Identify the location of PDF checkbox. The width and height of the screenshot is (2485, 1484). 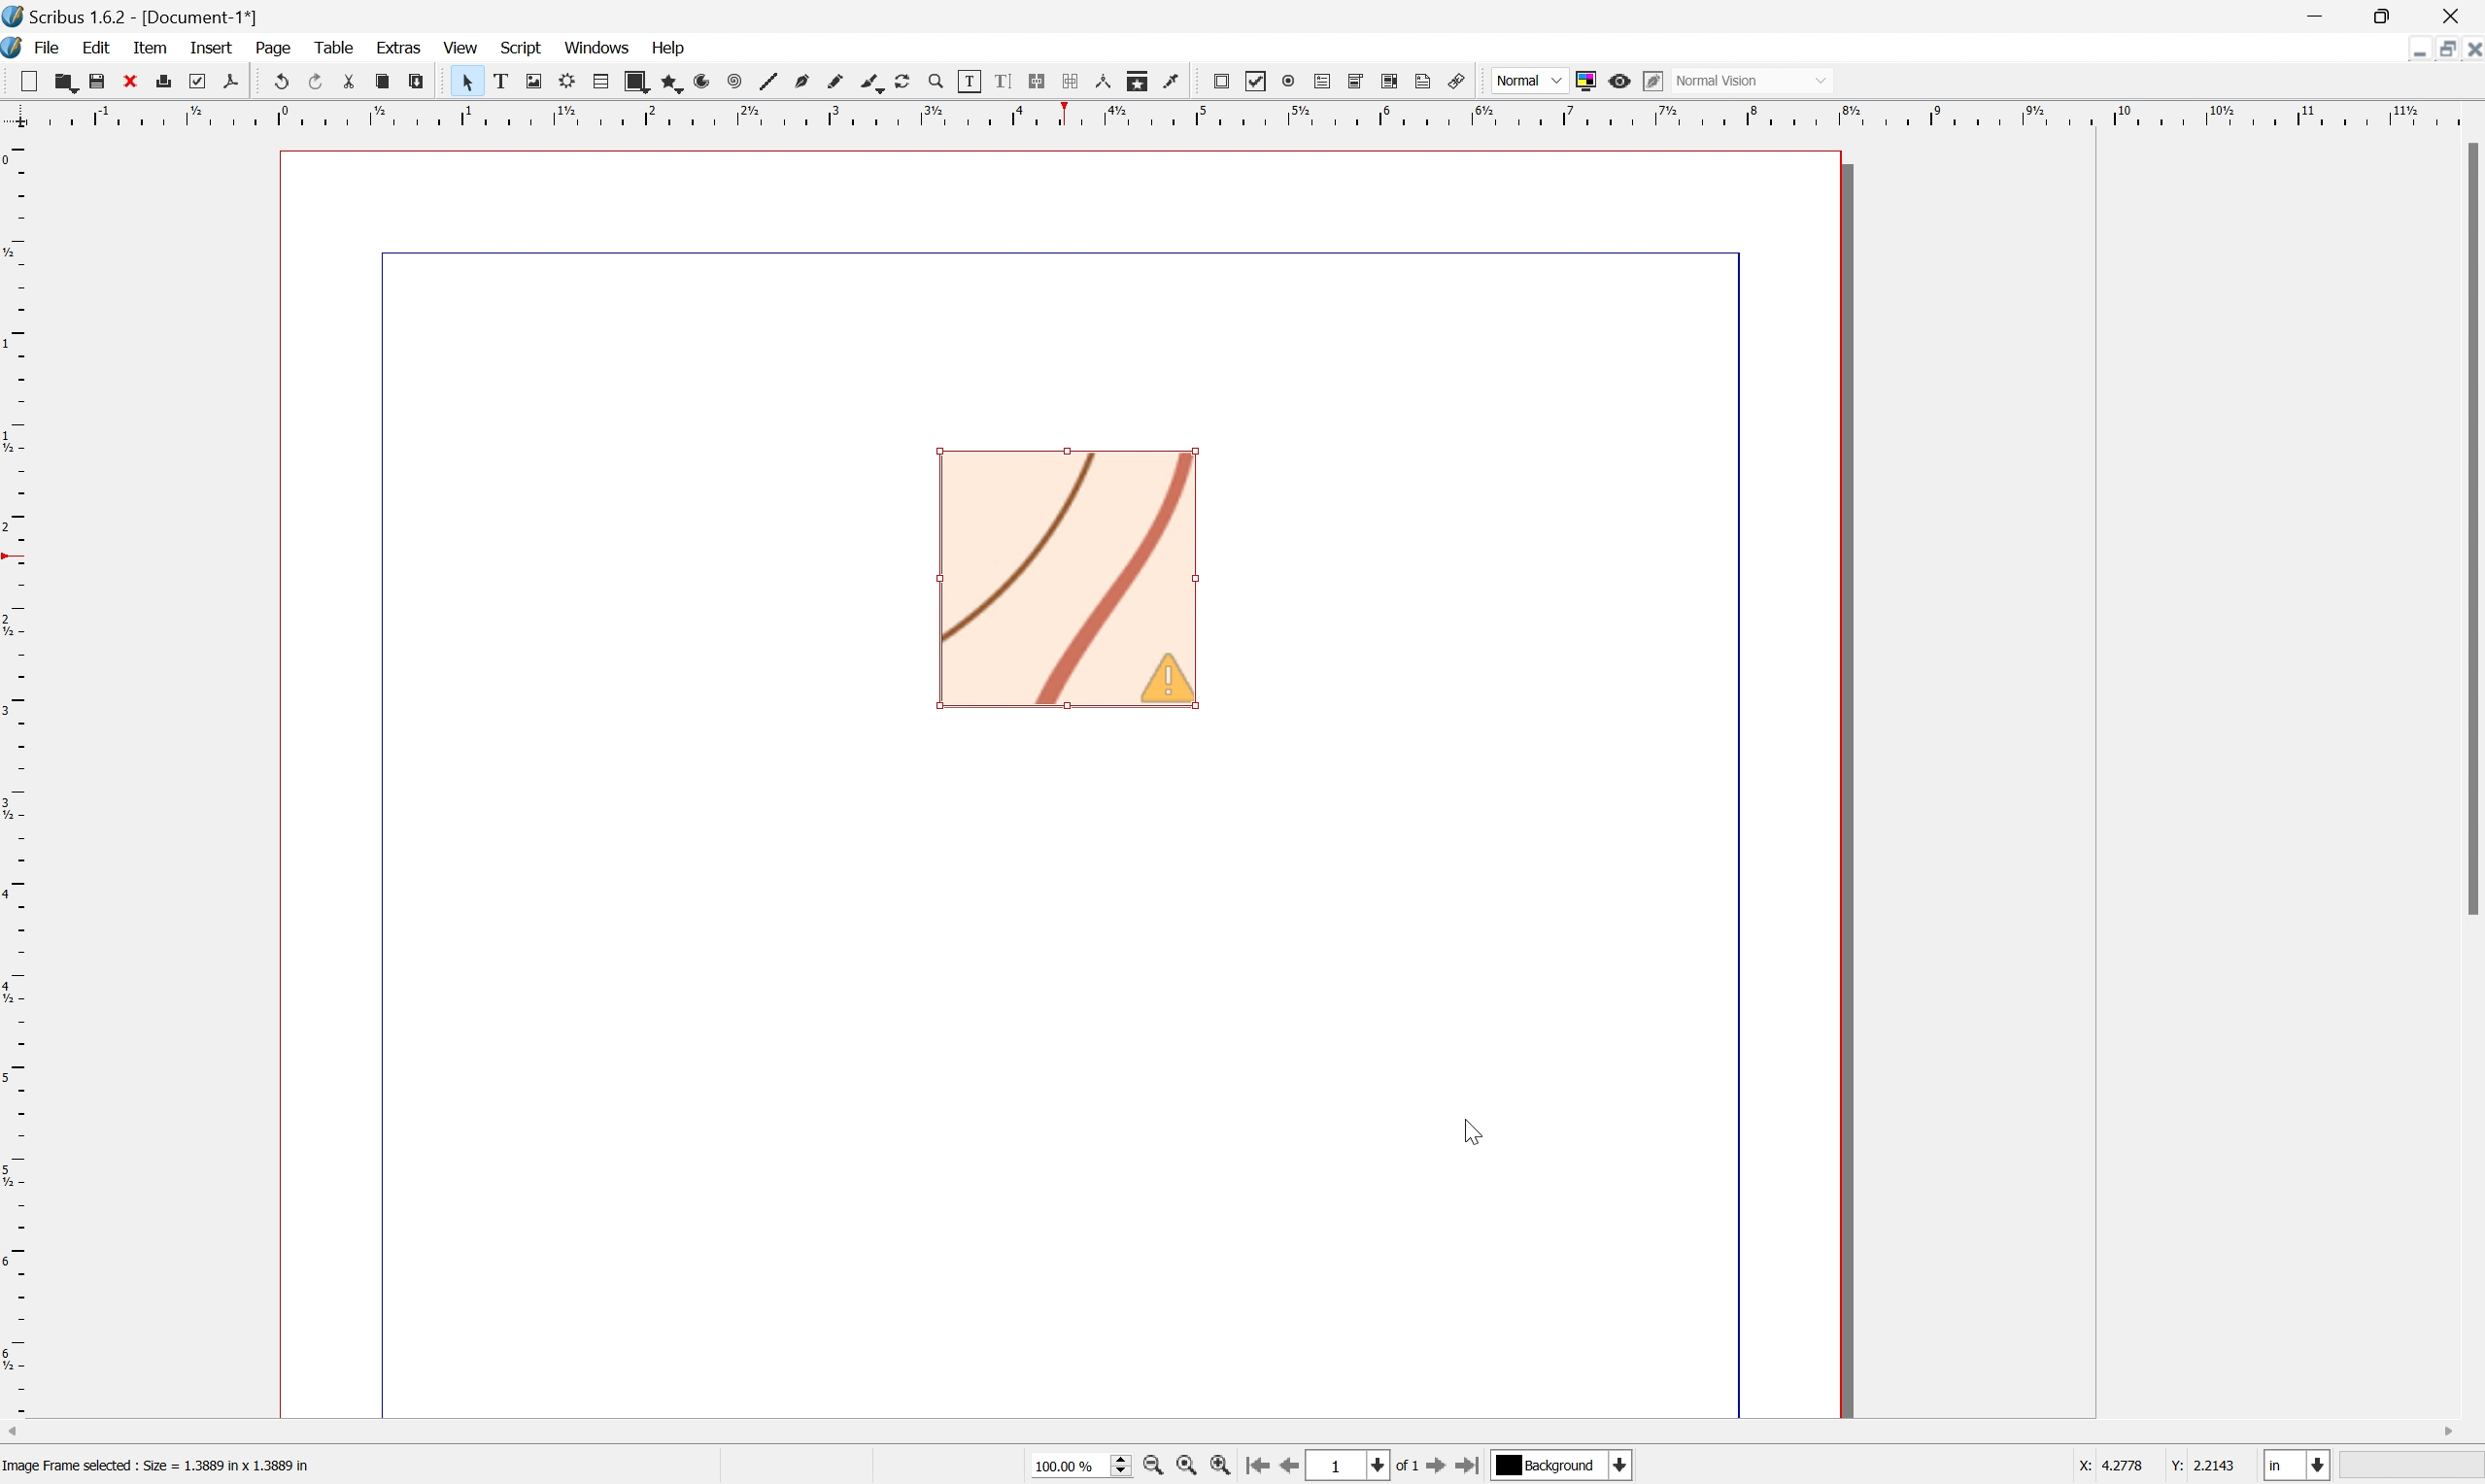
(1258, 83).